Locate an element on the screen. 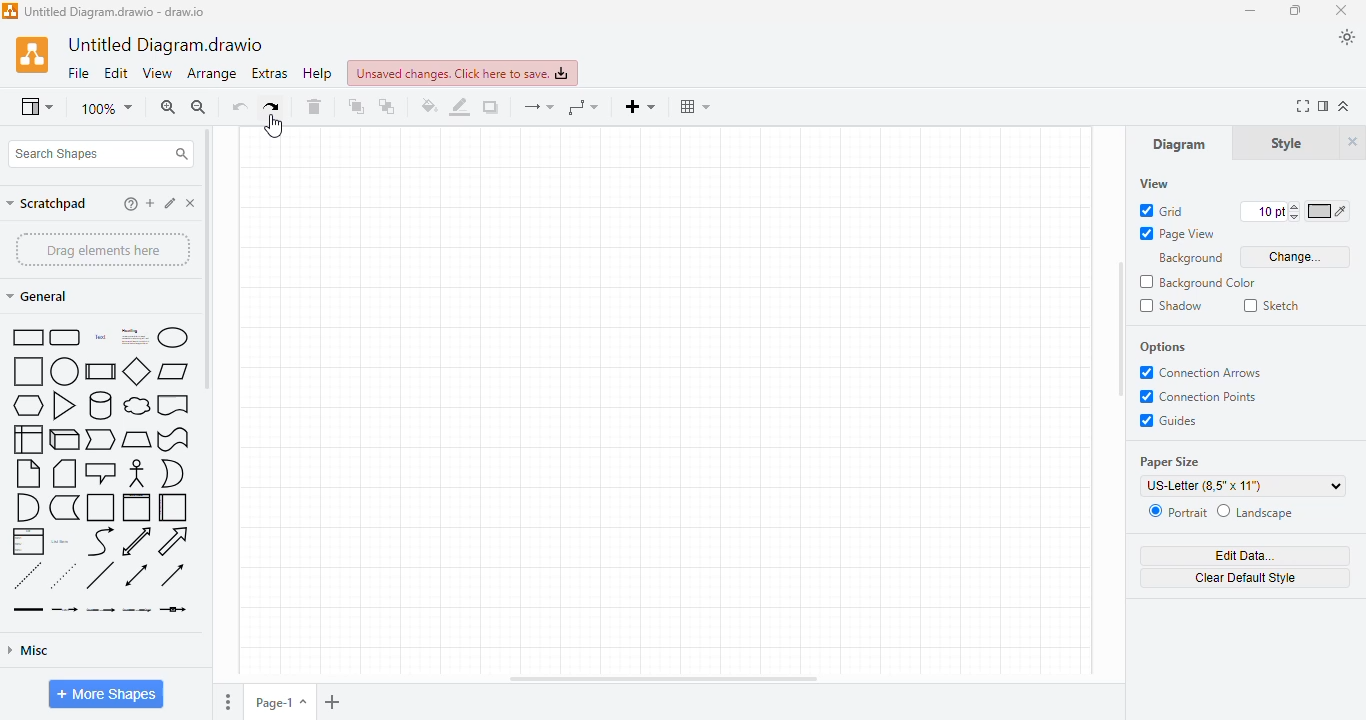  vertical container is located at coordinates (136, 508).